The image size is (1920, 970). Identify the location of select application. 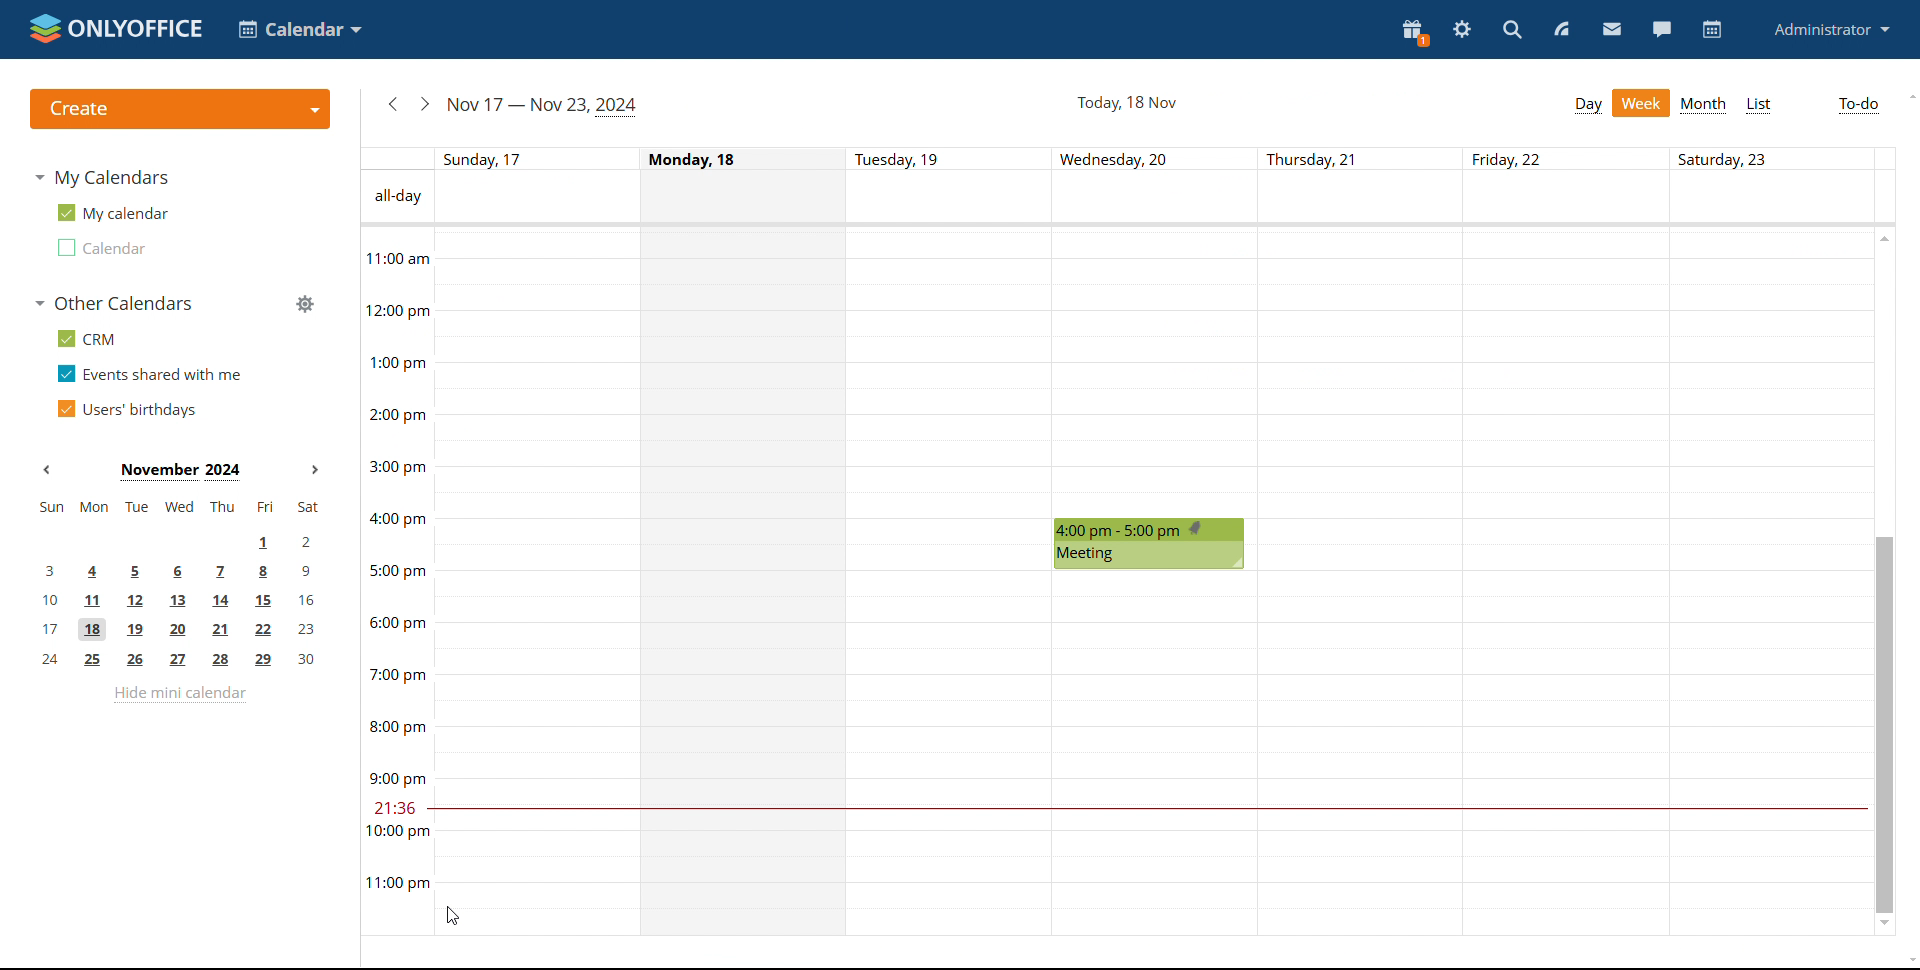
(299, 29).